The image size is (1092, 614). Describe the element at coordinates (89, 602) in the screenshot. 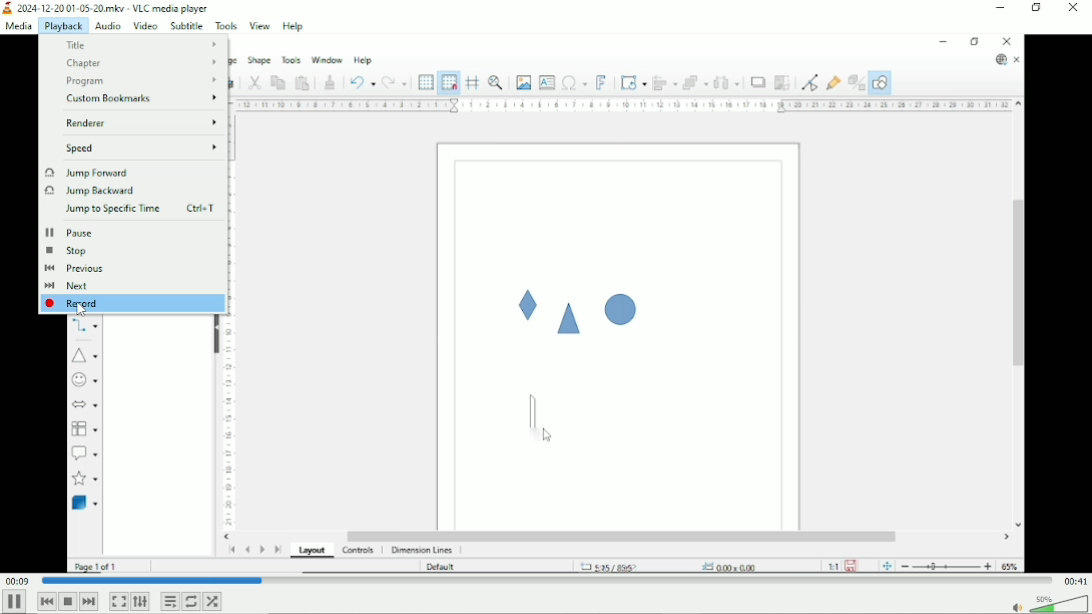

I see `Next` at that location.